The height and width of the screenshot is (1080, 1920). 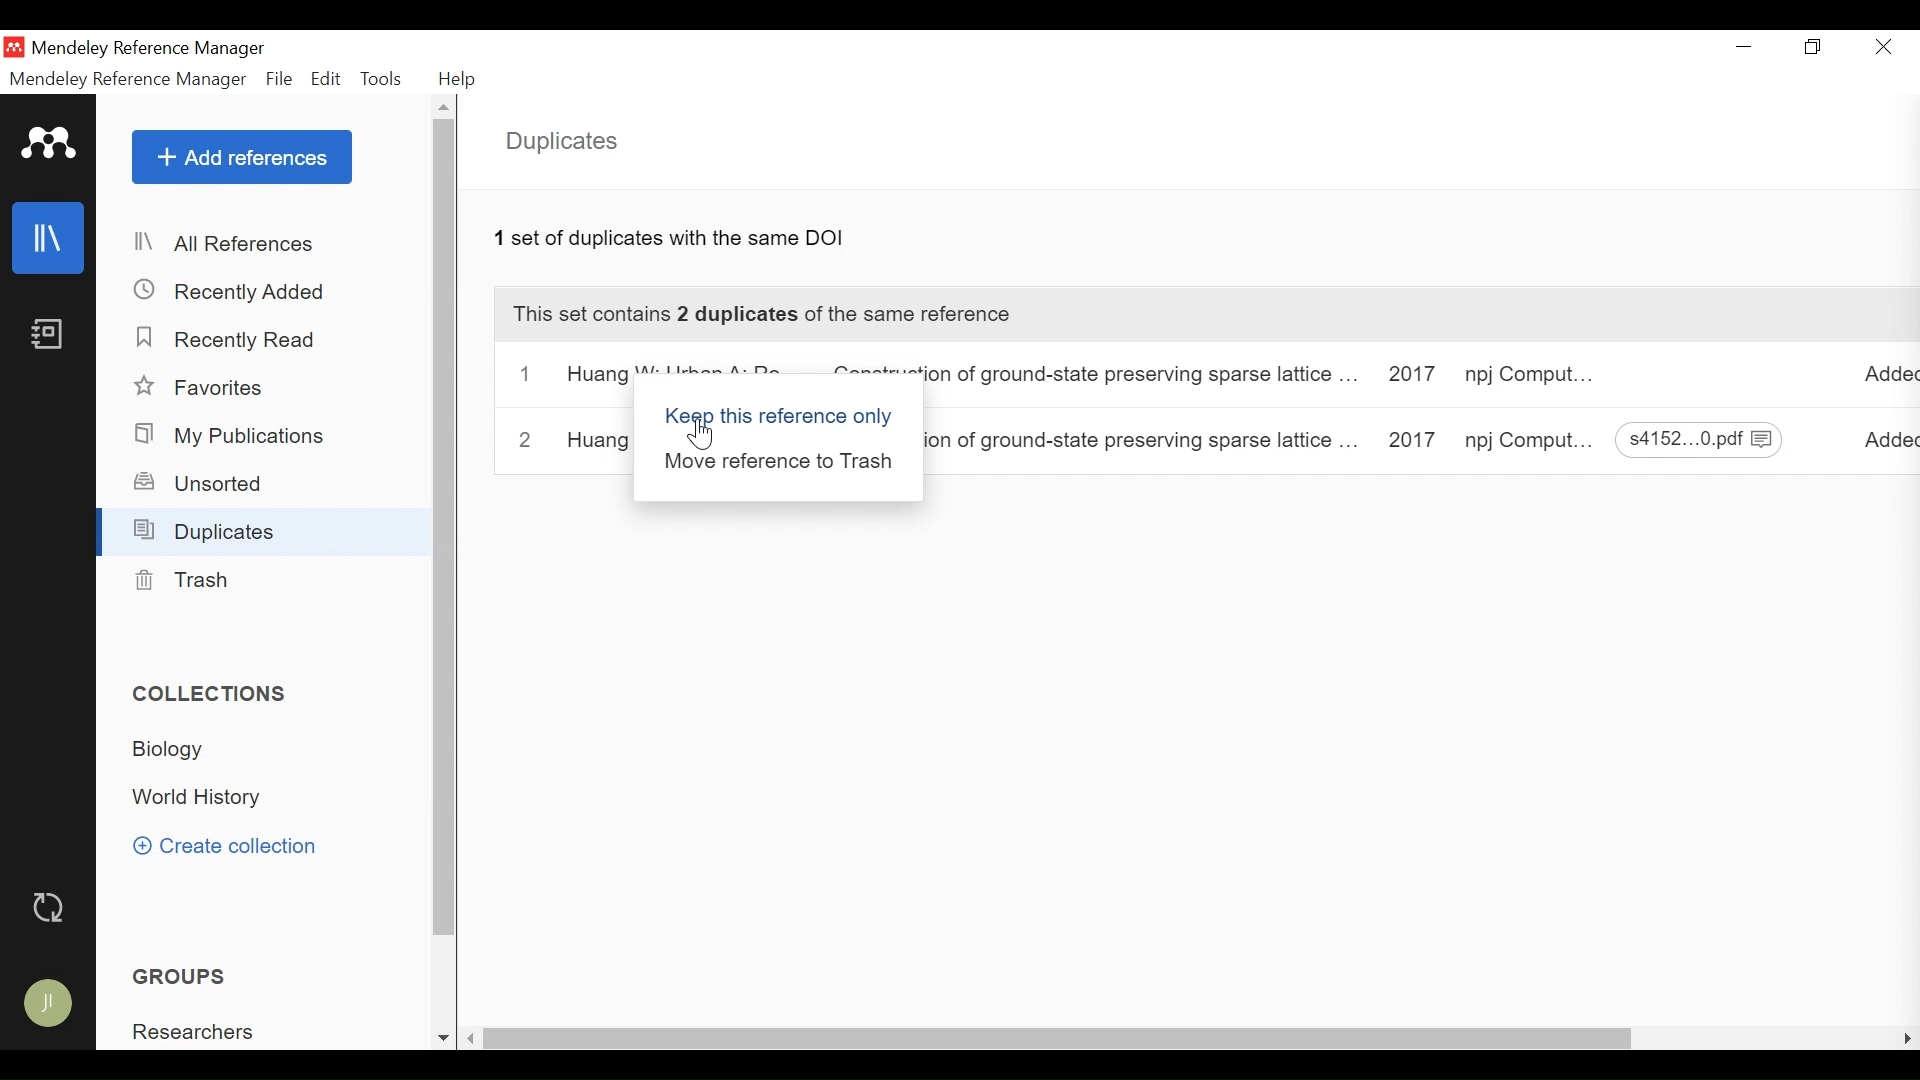 I want to click on Mendeley Desktop Icon, so click(x=14, y=46).